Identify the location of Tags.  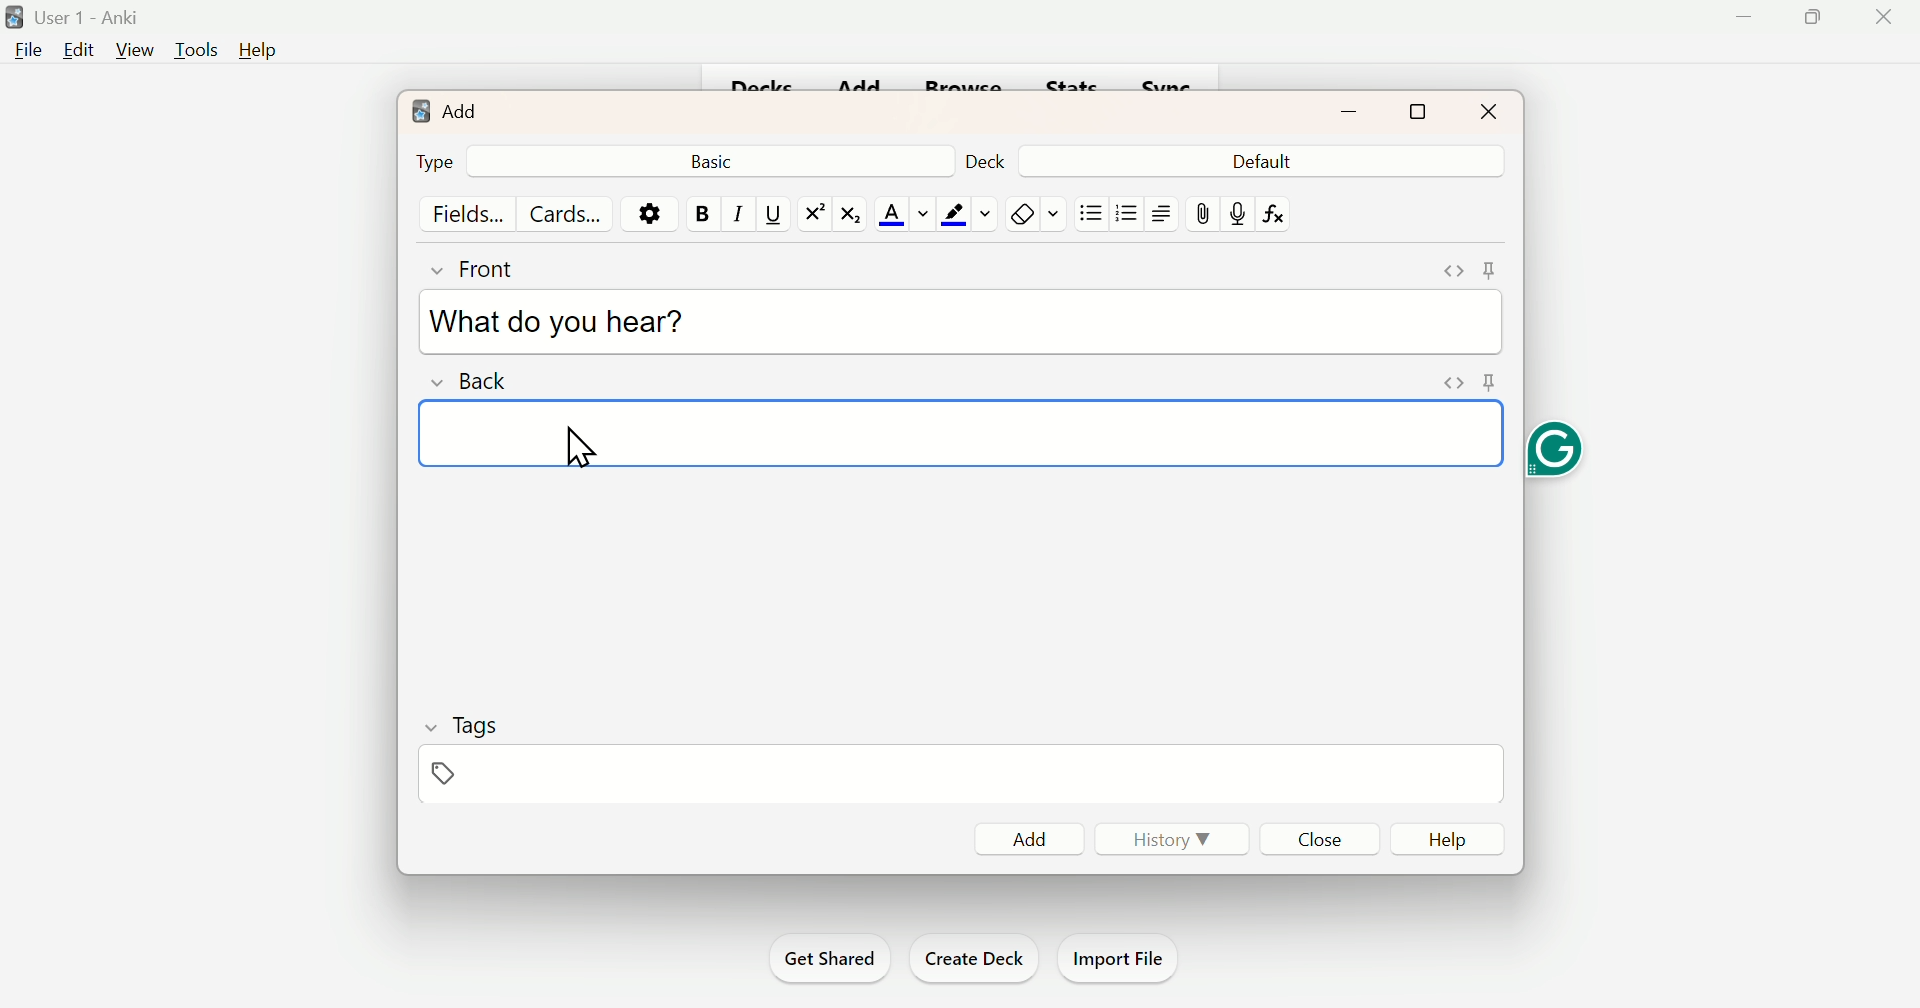
(480, 723).